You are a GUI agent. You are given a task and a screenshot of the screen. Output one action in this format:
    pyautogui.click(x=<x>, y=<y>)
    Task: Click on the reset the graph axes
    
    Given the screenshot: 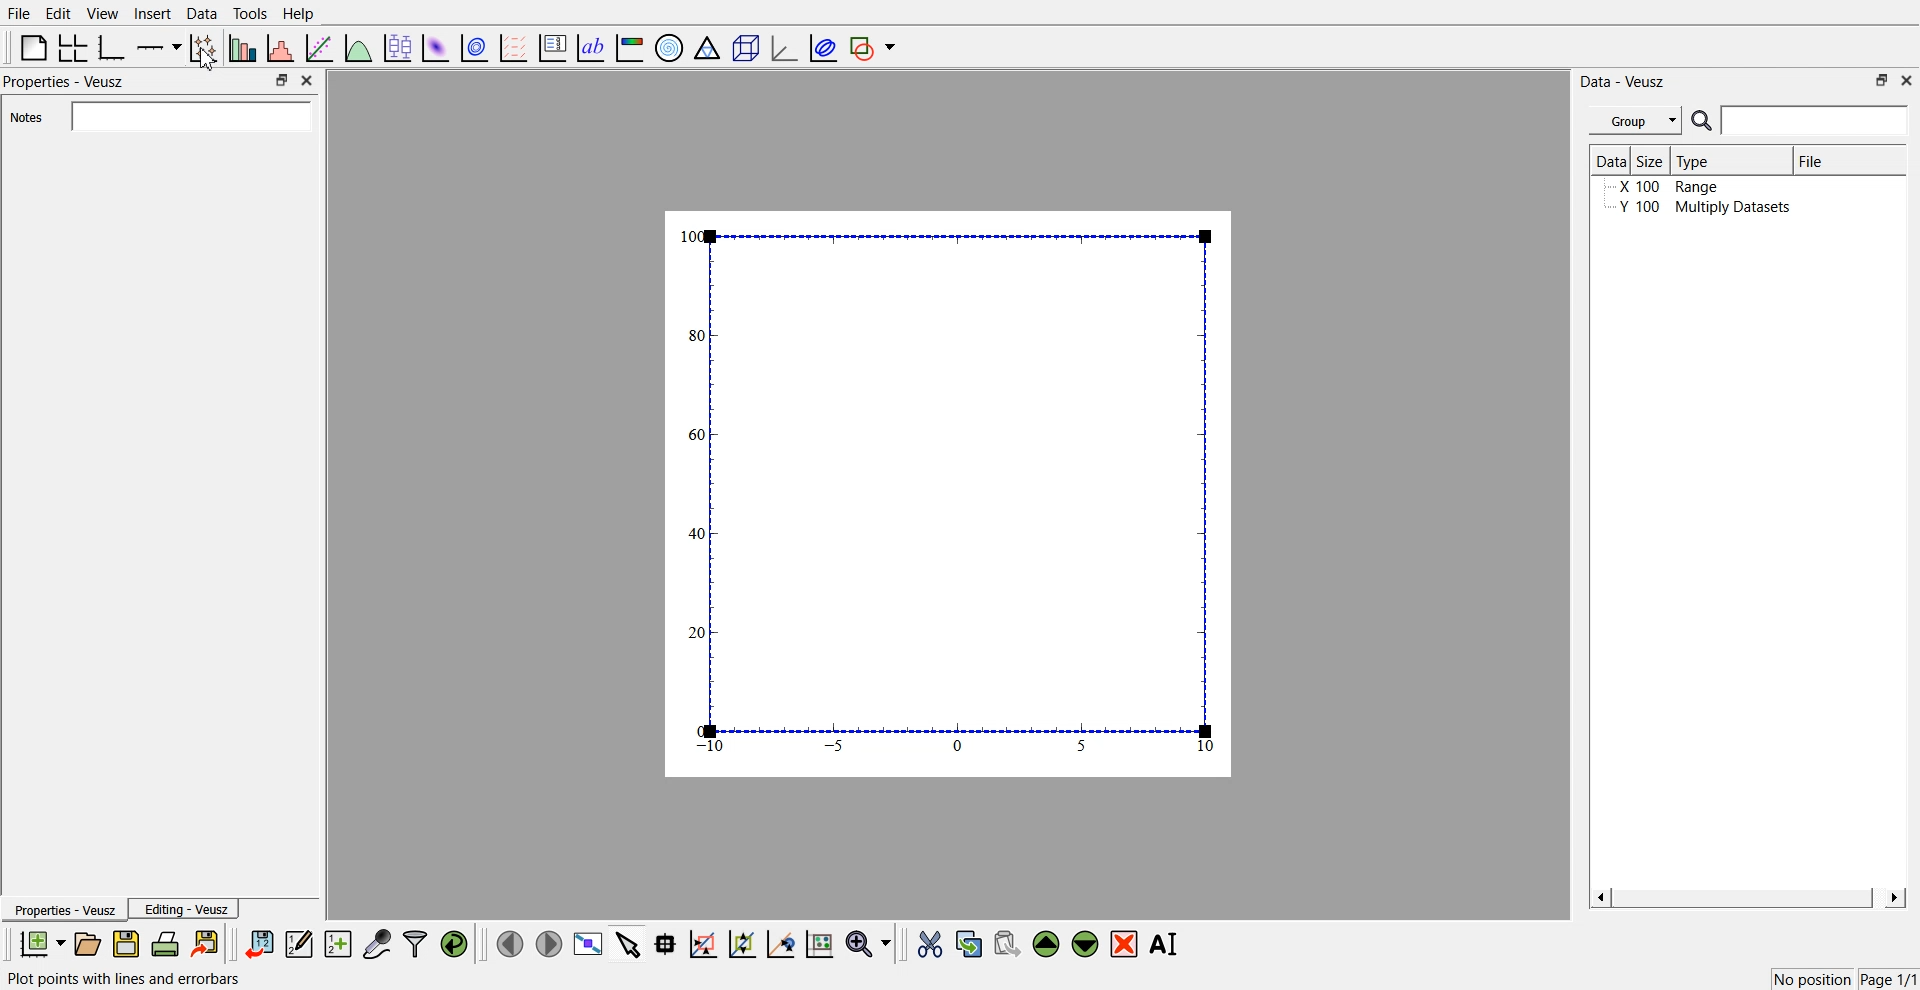 What is the action you would take?
    pyautogui.click(x=819, y=945)
    